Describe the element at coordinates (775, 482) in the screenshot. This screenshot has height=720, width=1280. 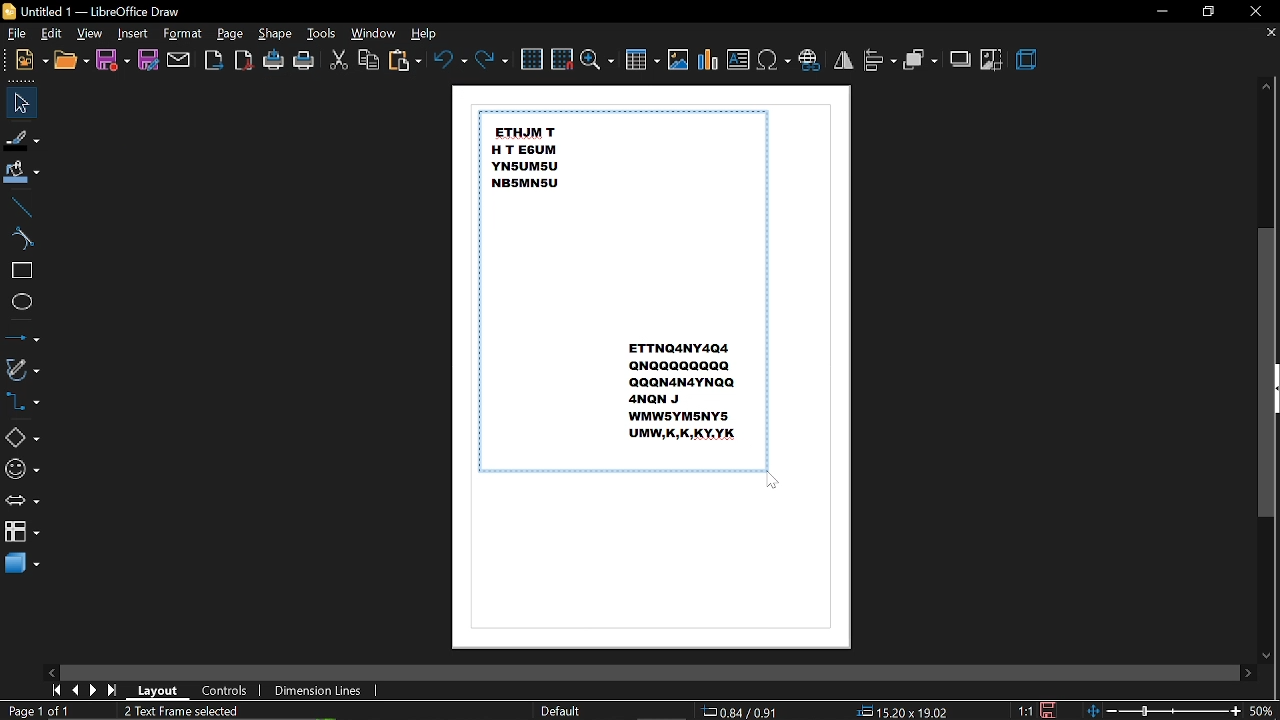
I see `cursor` at that location.